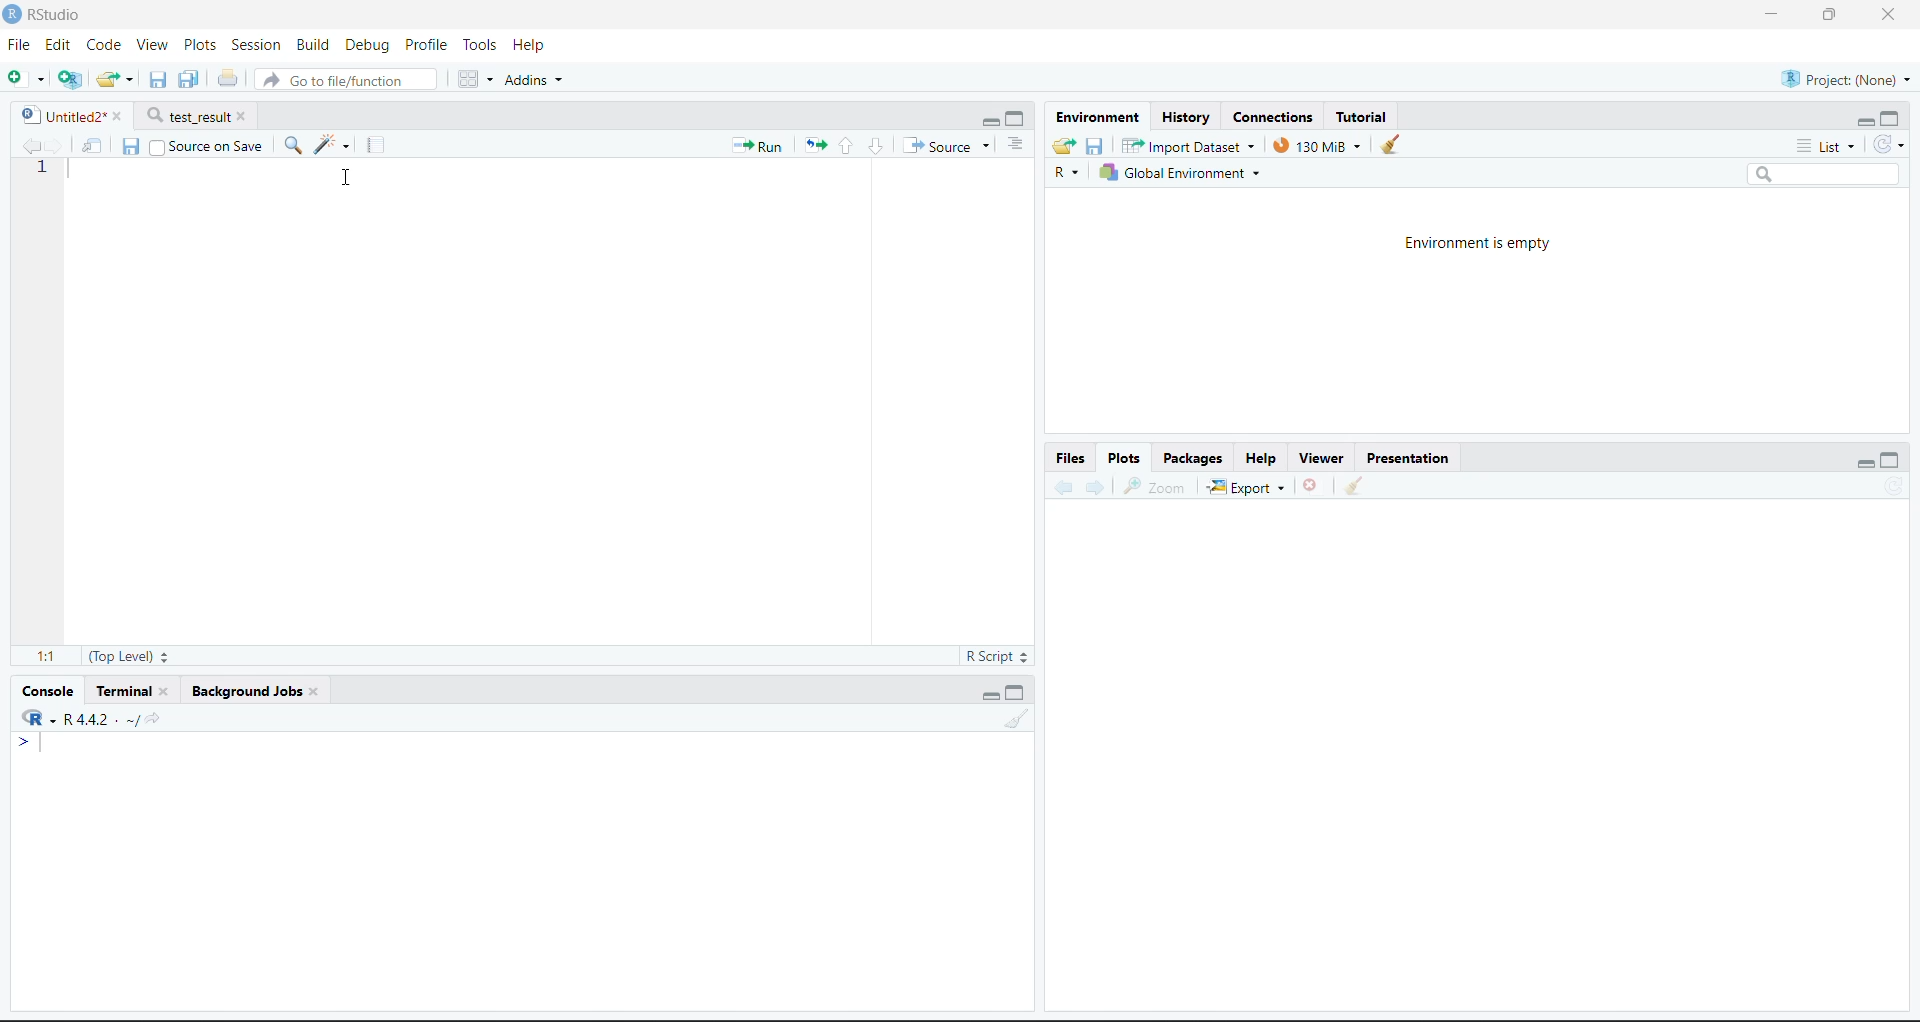 This screenshot has height=1022, width=1920. Describe the element at coordinates (69, 79) in the screenshot. I see `Create a project` at that location.